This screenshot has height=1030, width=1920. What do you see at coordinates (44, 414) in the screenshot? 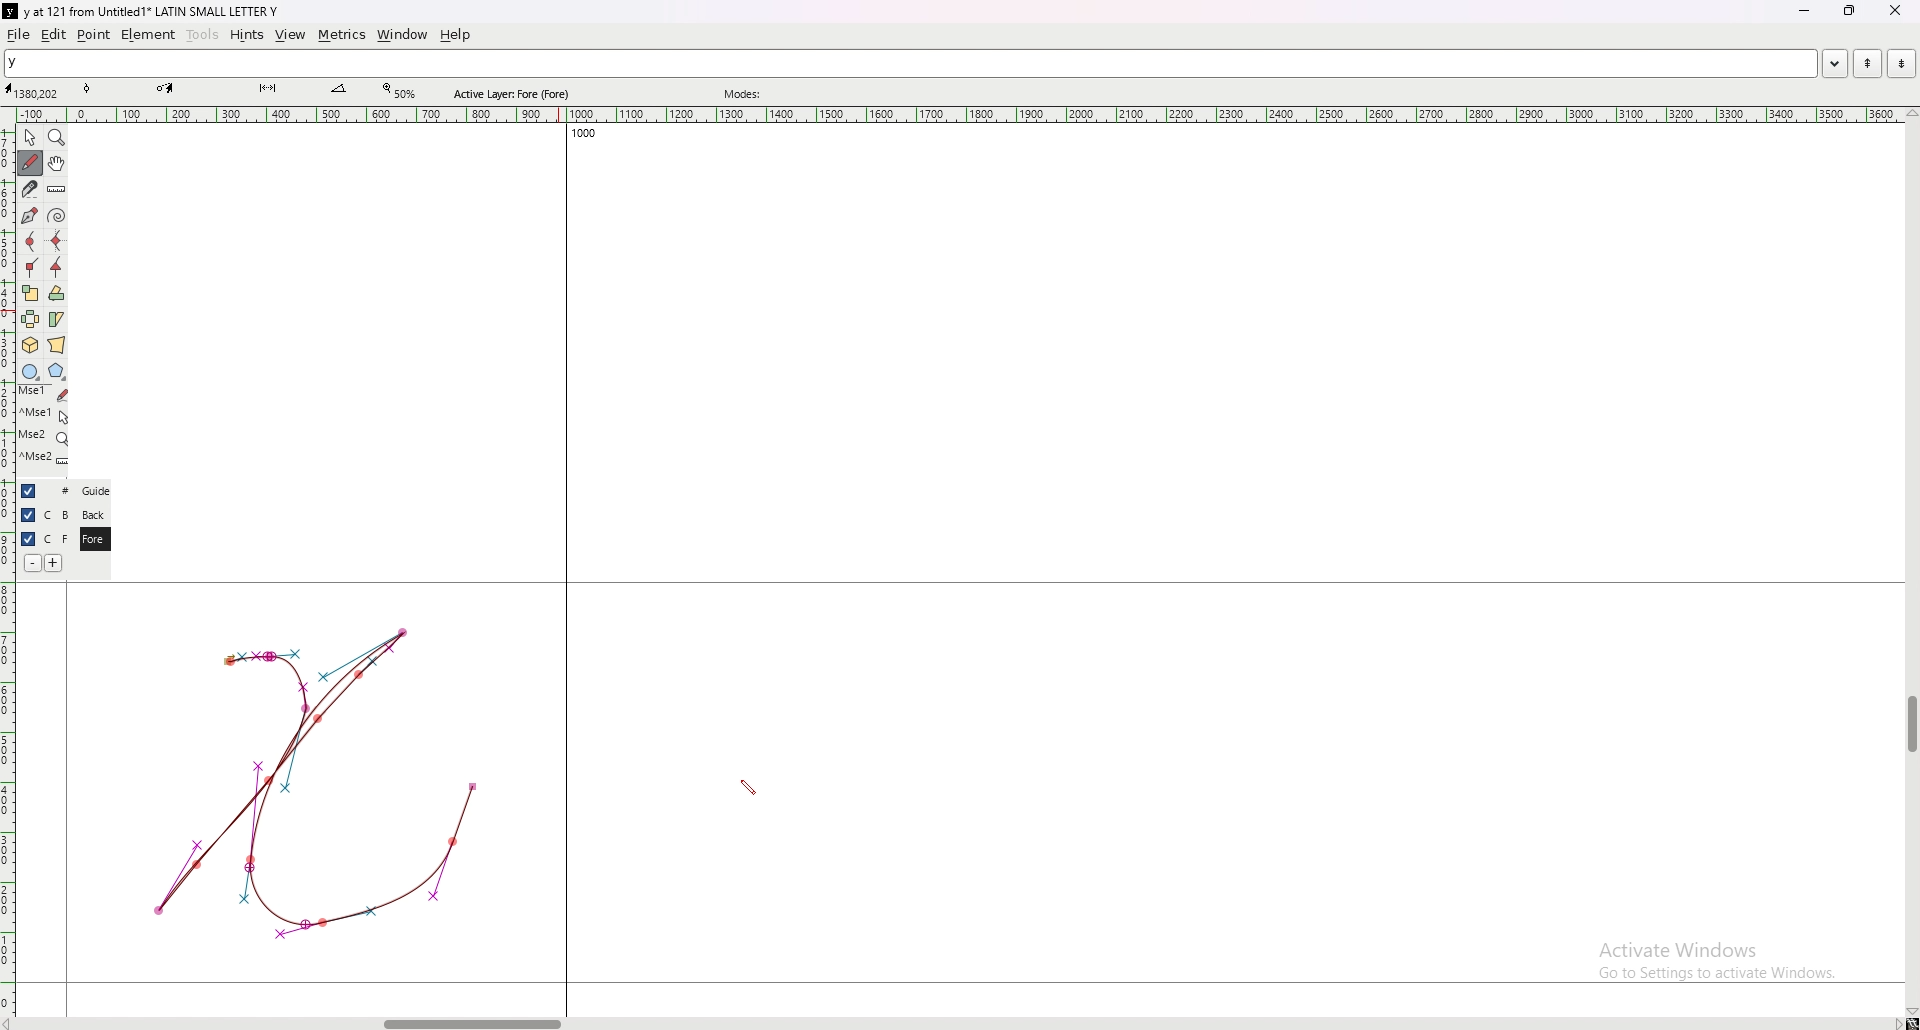
I see `mse 1` at bounding box center [44, 414].